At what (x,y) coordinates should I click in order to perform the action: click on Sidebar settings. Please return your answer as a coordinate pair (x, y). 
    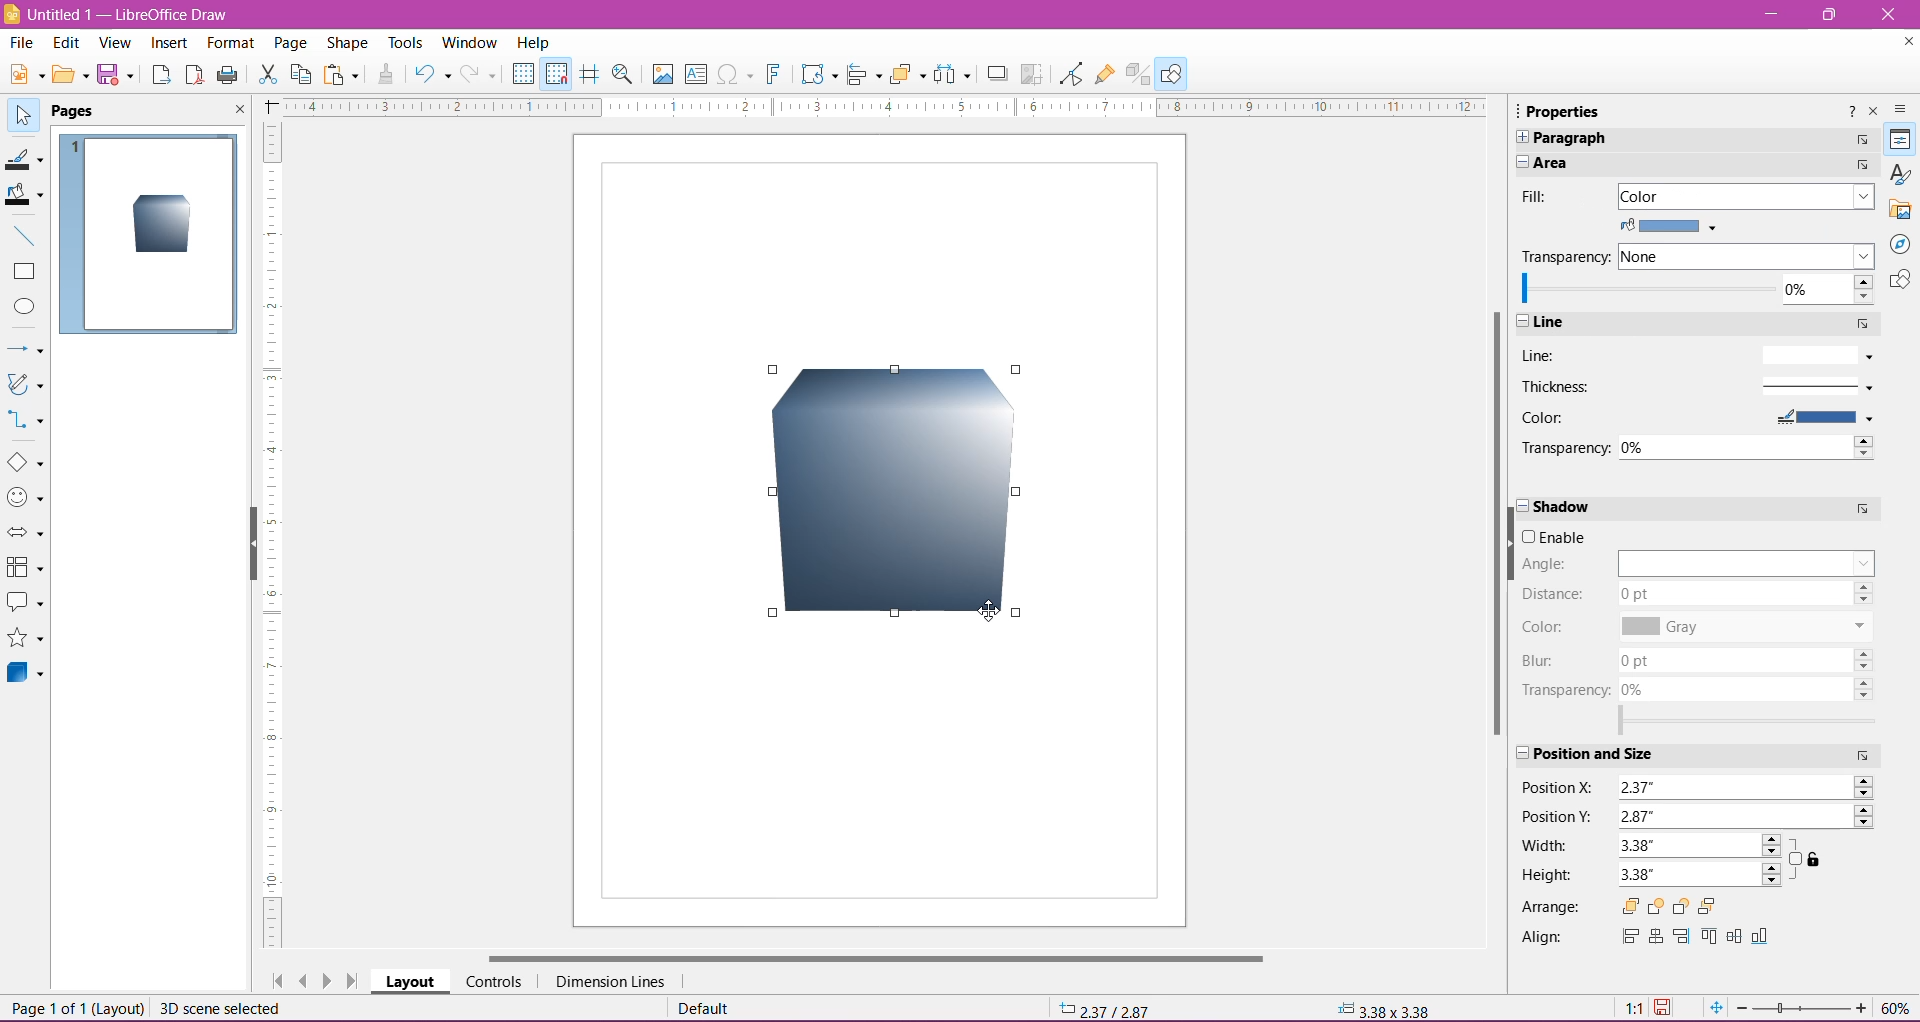
    Looking at the image, I should click on (1903, 109).